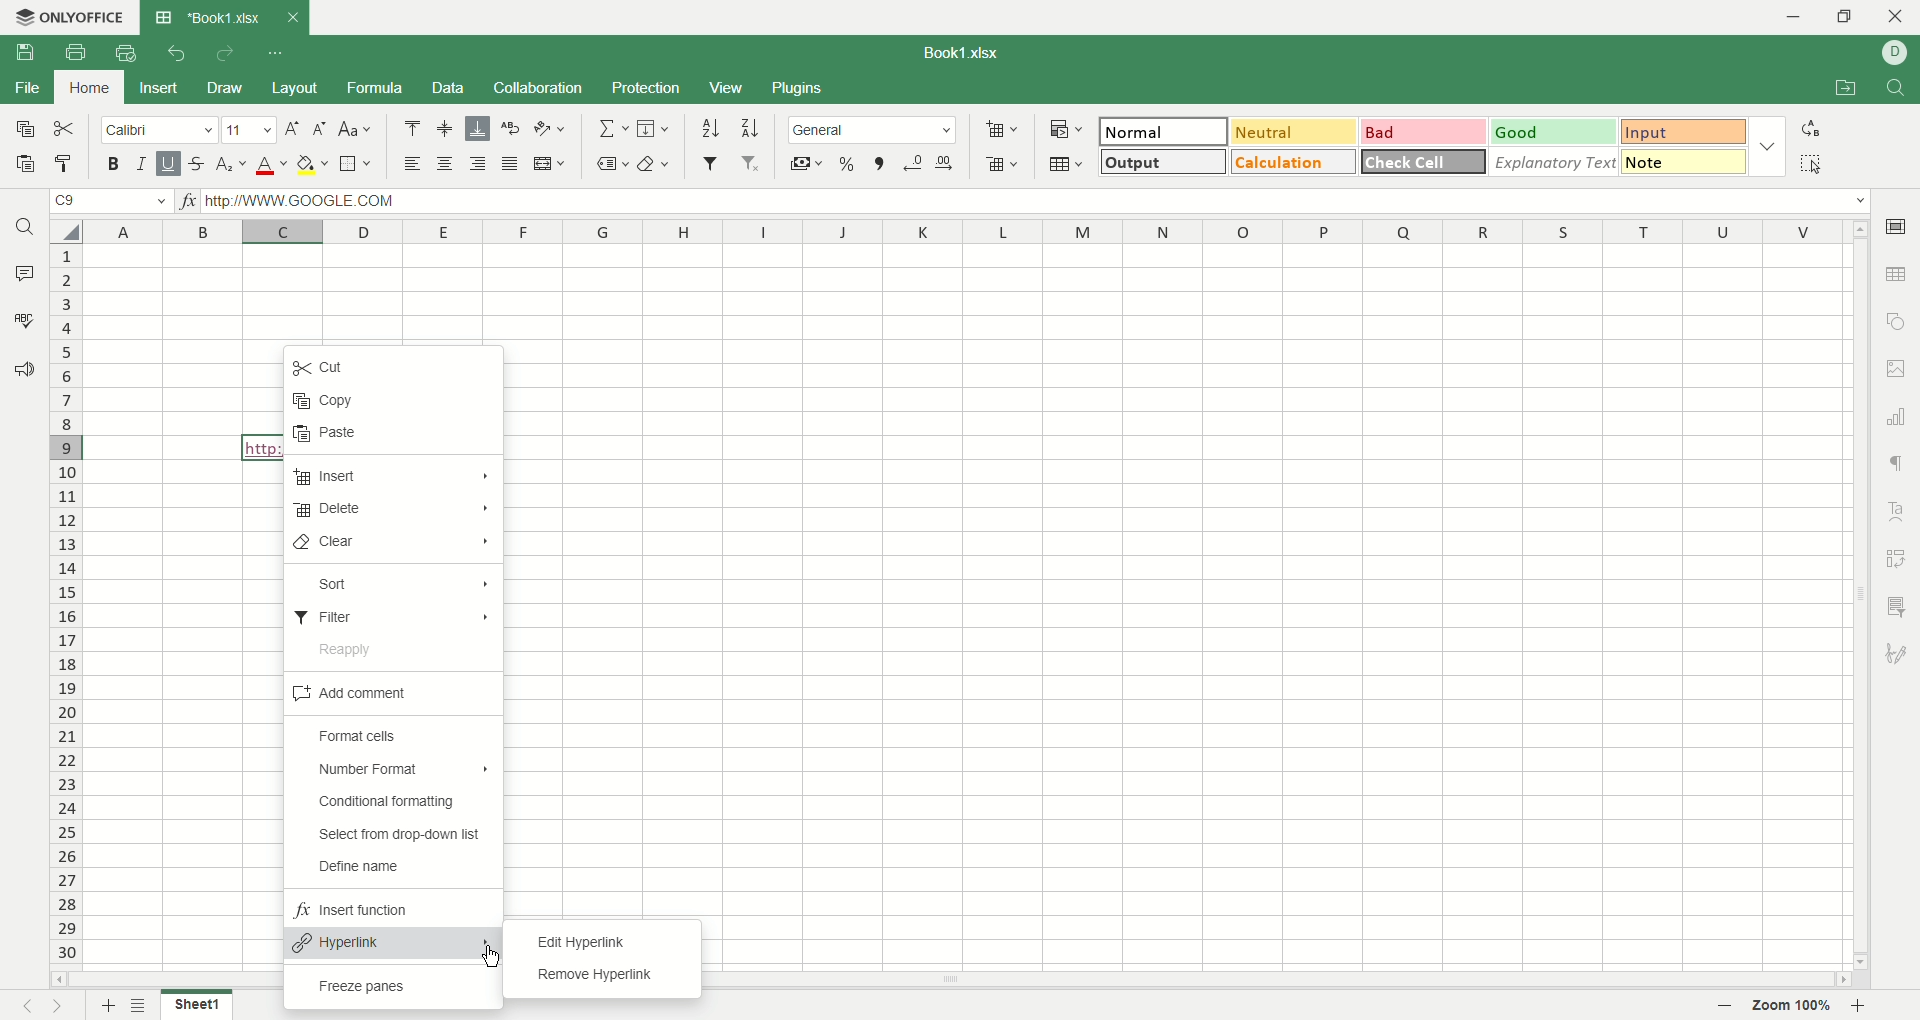 This screenshot has height=1020, width=1920. I want to click on summation, so click(617, 126).